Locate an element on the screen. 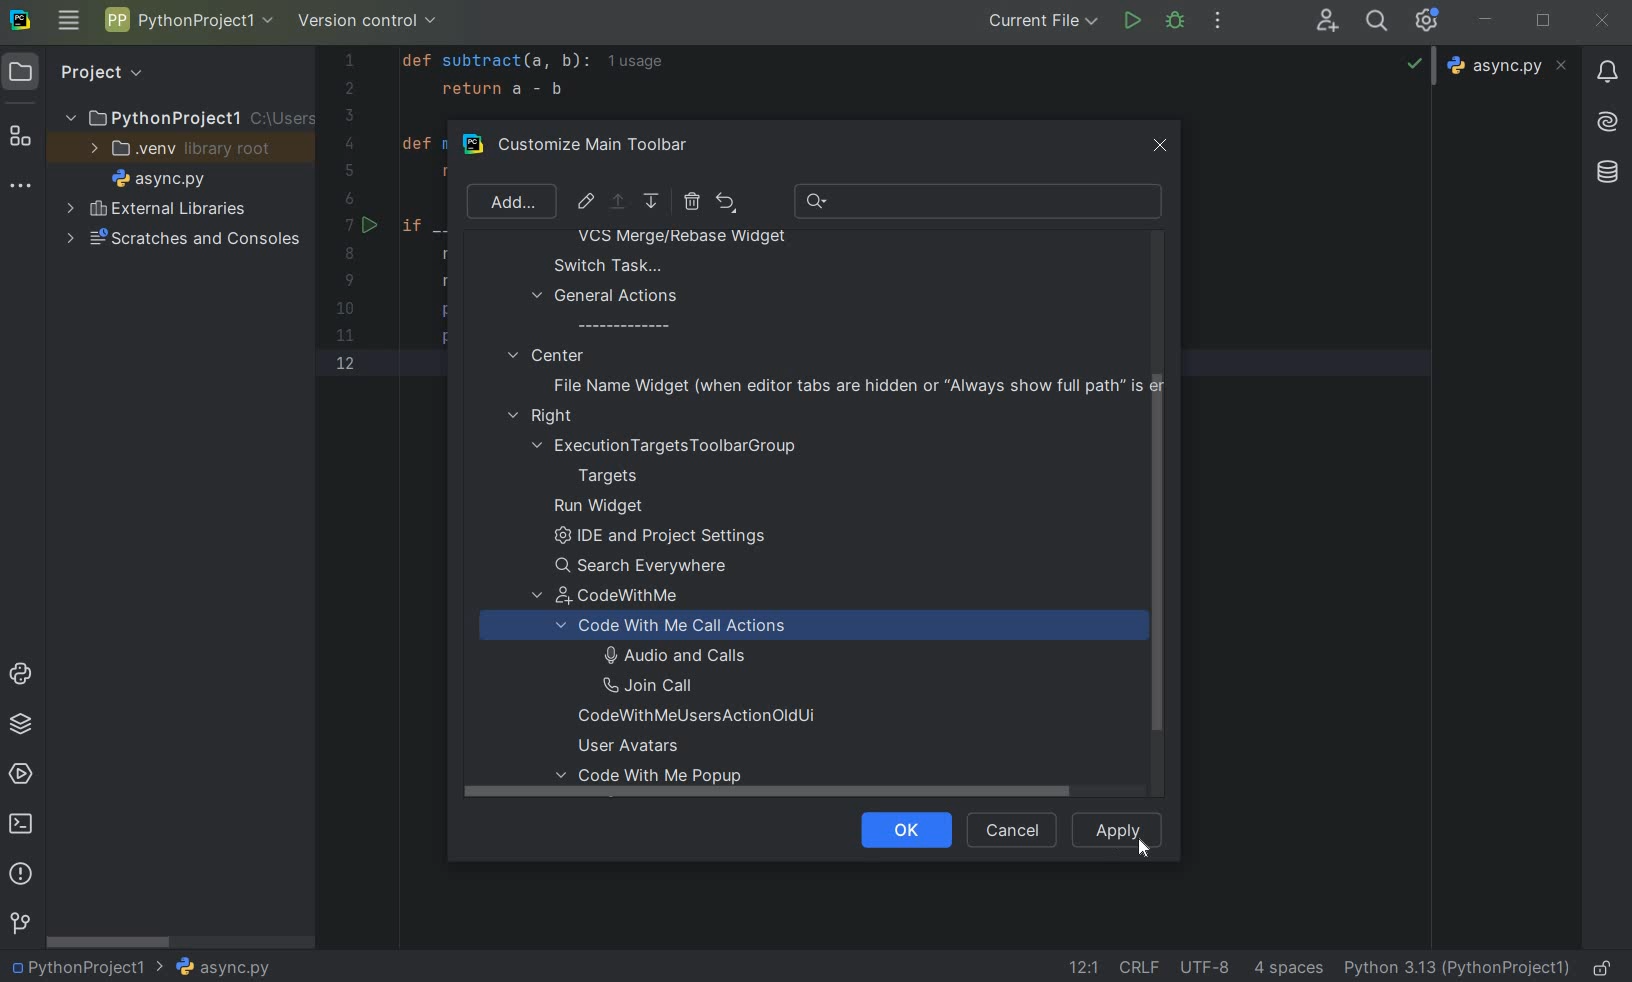 Image resolution: width=1632 pixels, height=982 pixels. close window is located at coordinates (1162, 142).